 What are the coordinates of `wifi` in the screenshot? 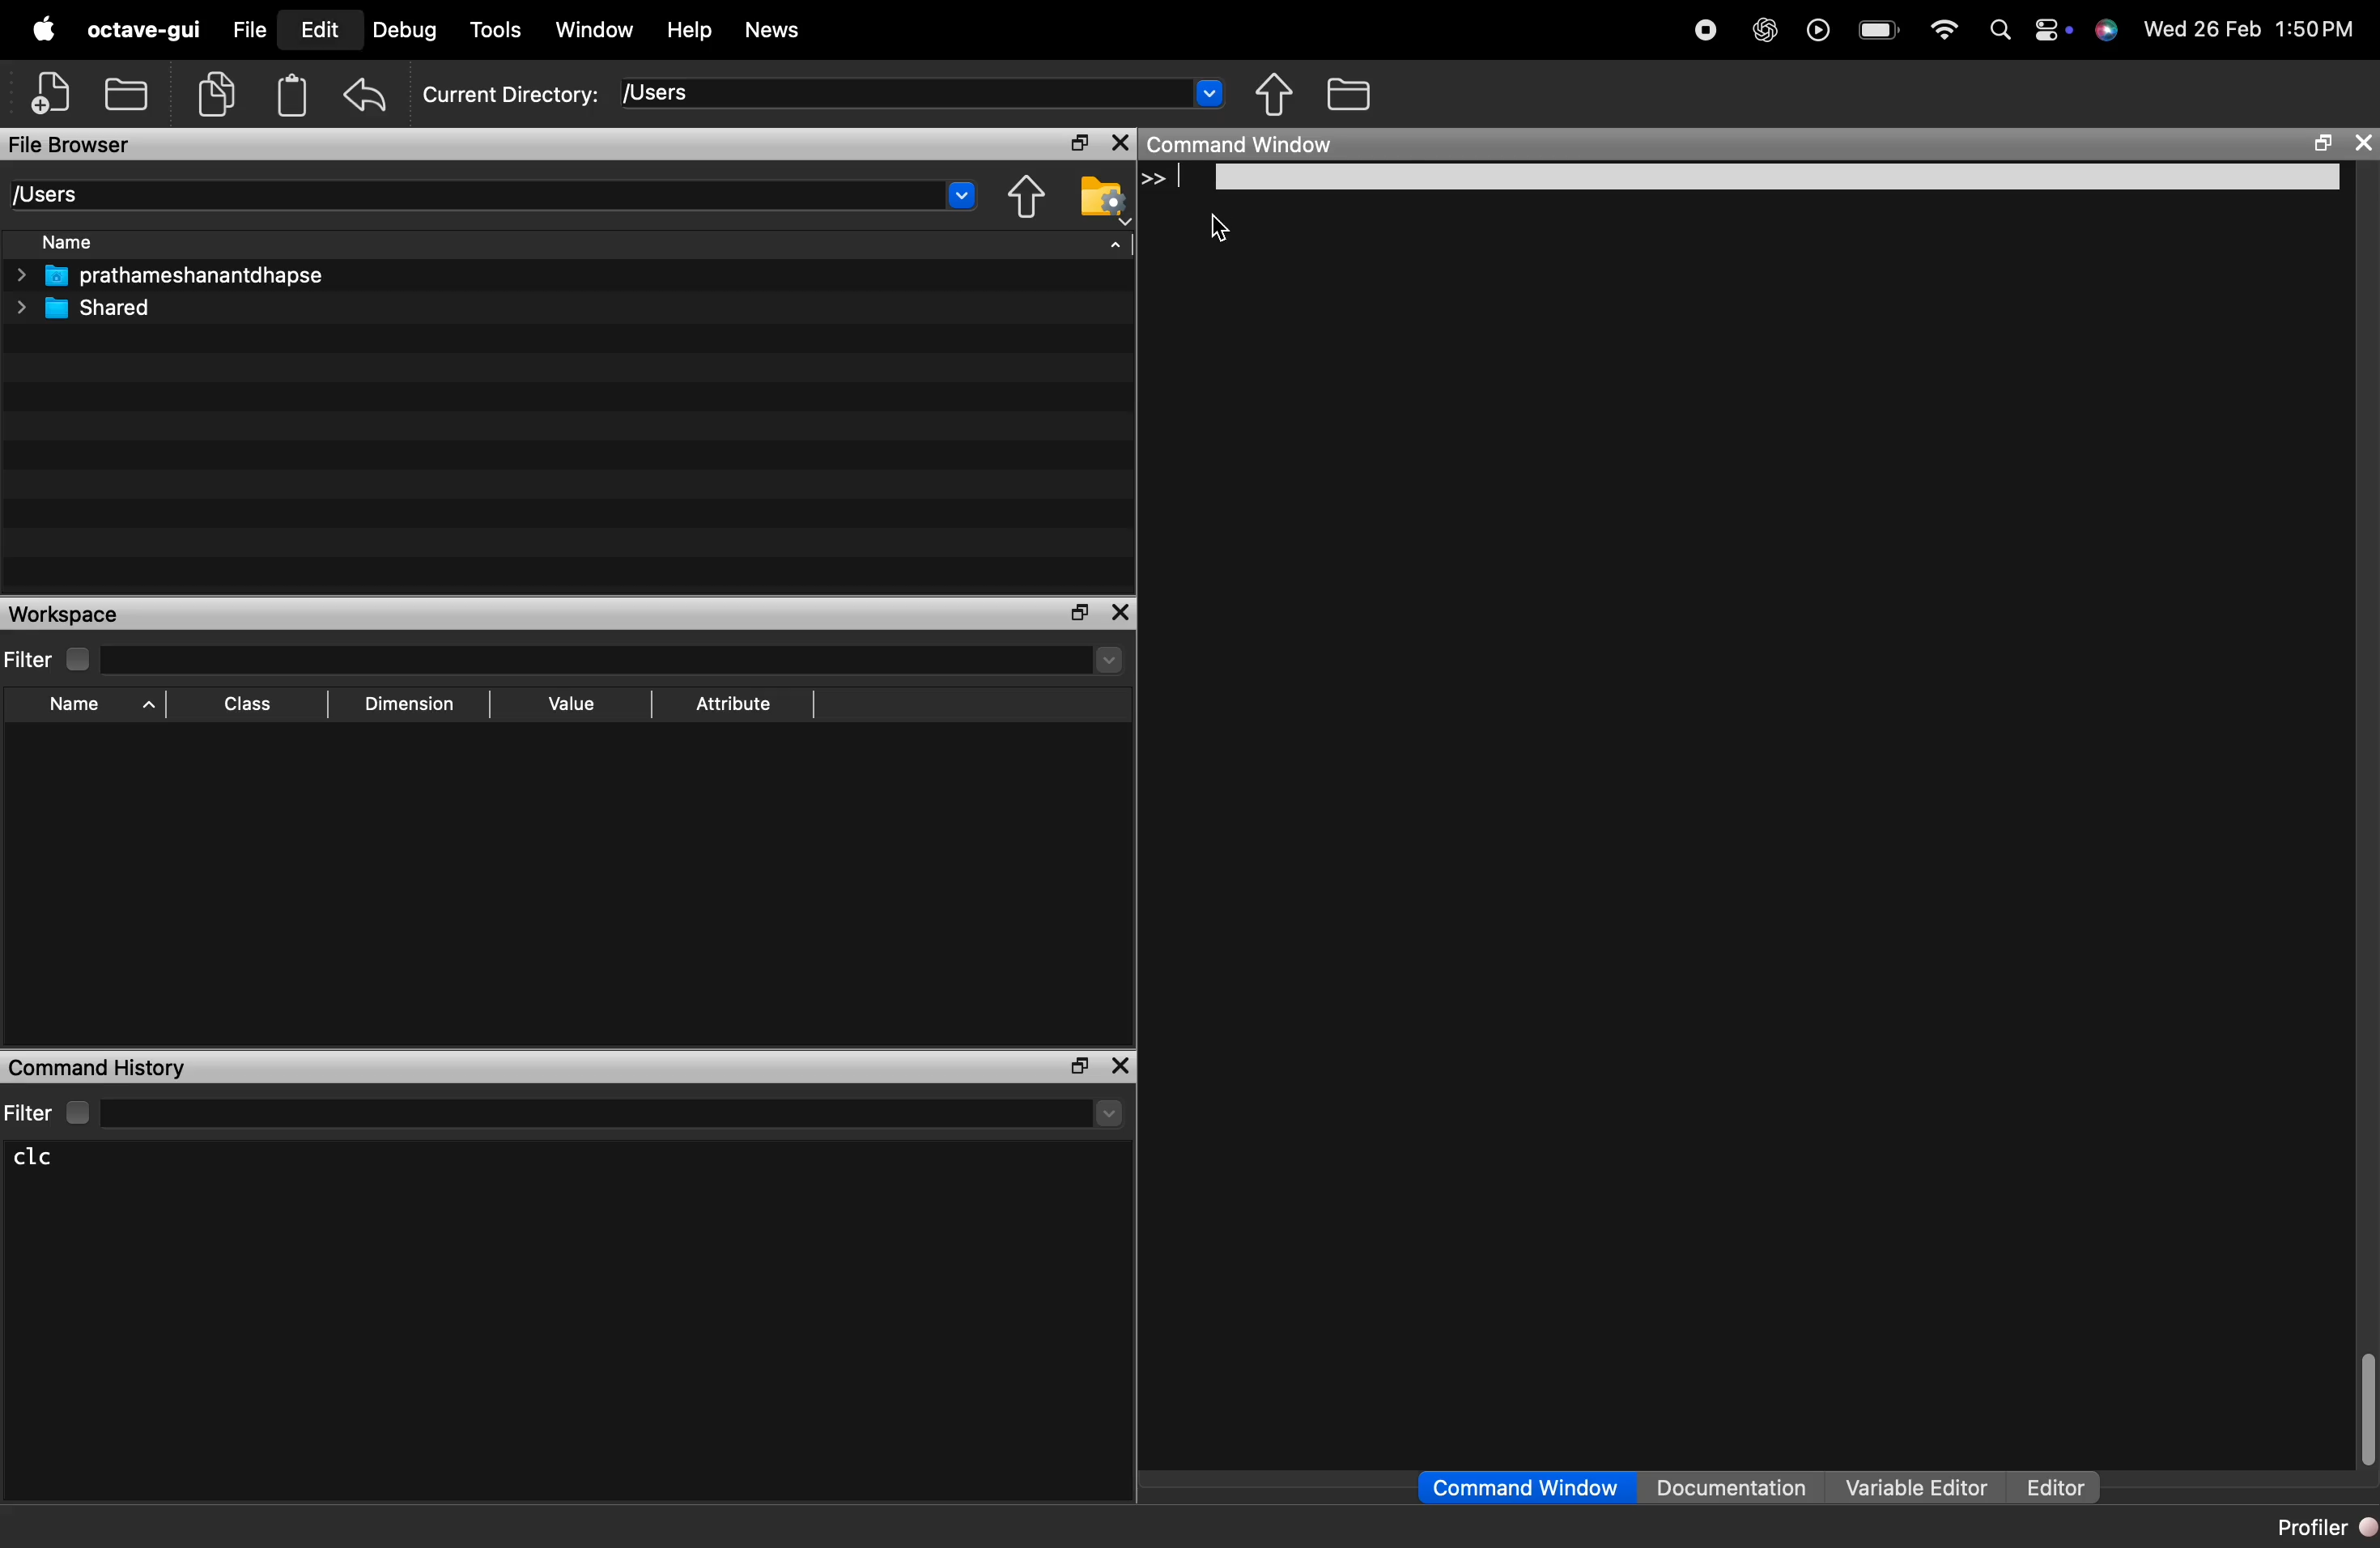 It's located at (1942, 27).